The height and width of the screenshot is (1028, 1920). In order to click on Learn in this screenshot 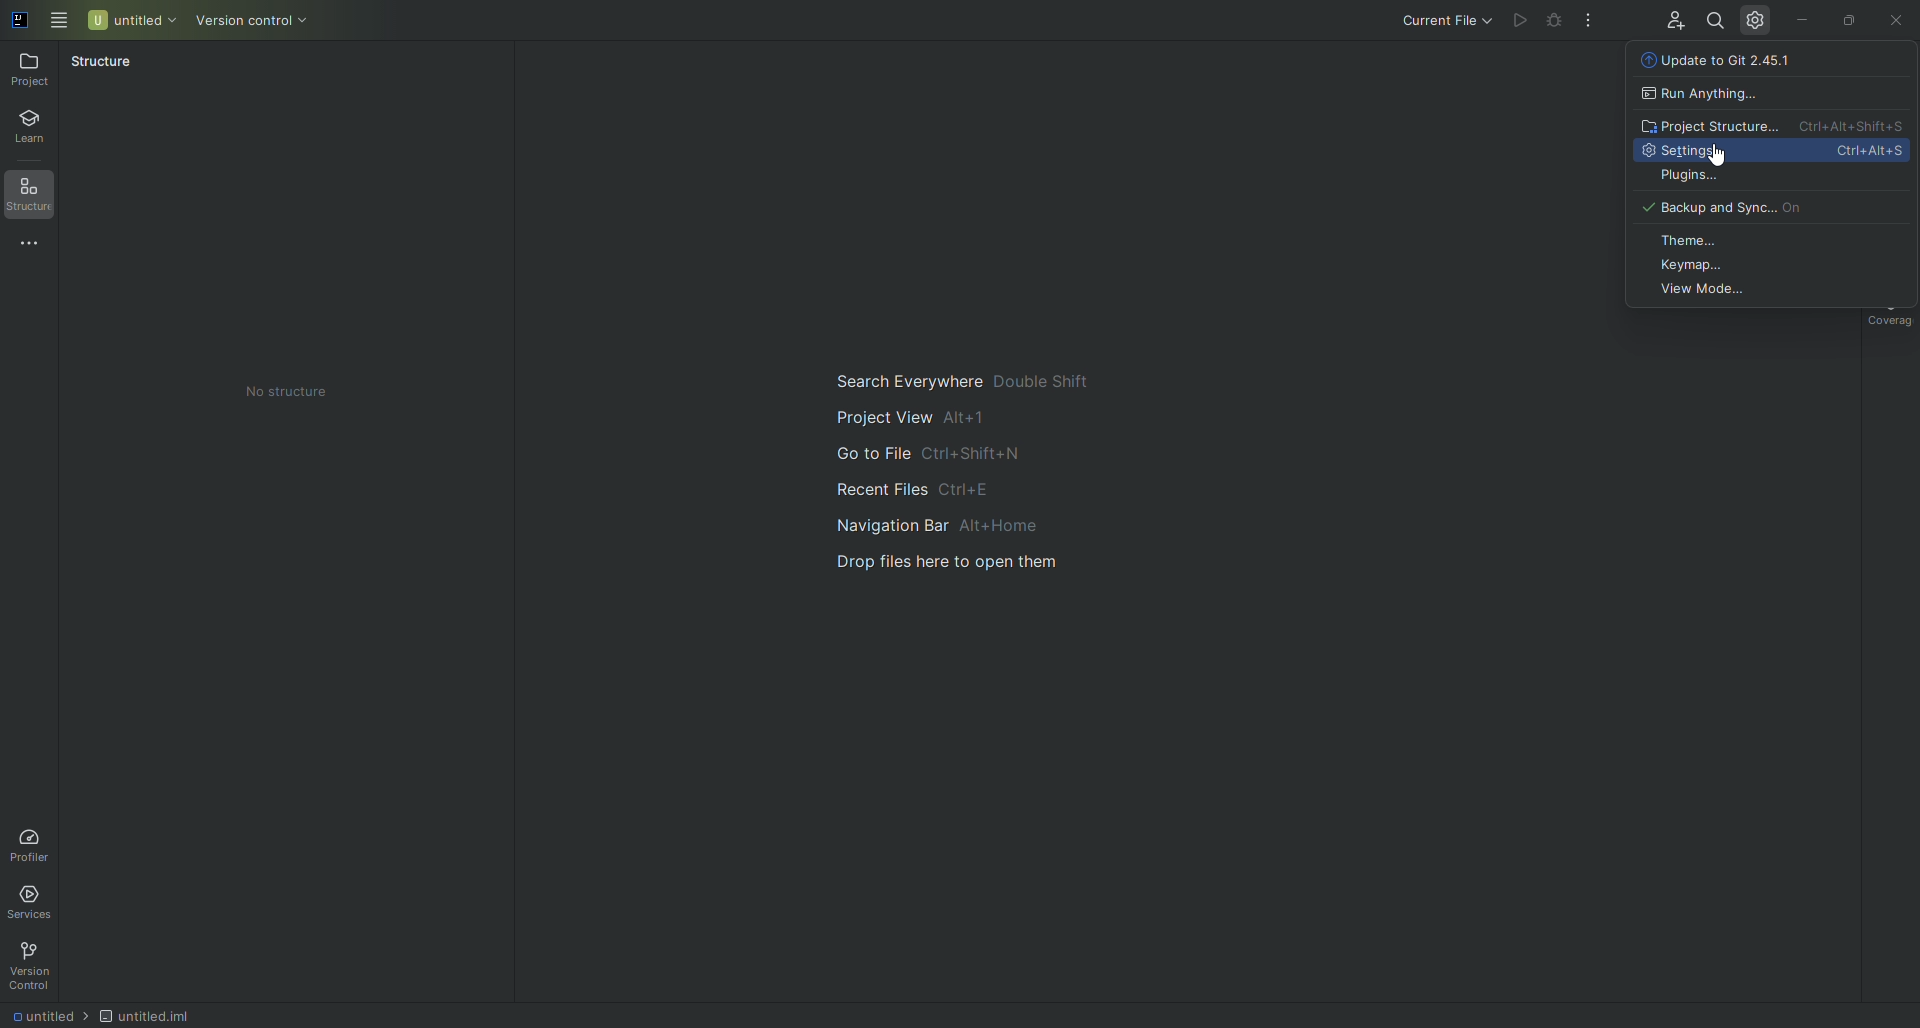, I will do `click(36, 122)`.